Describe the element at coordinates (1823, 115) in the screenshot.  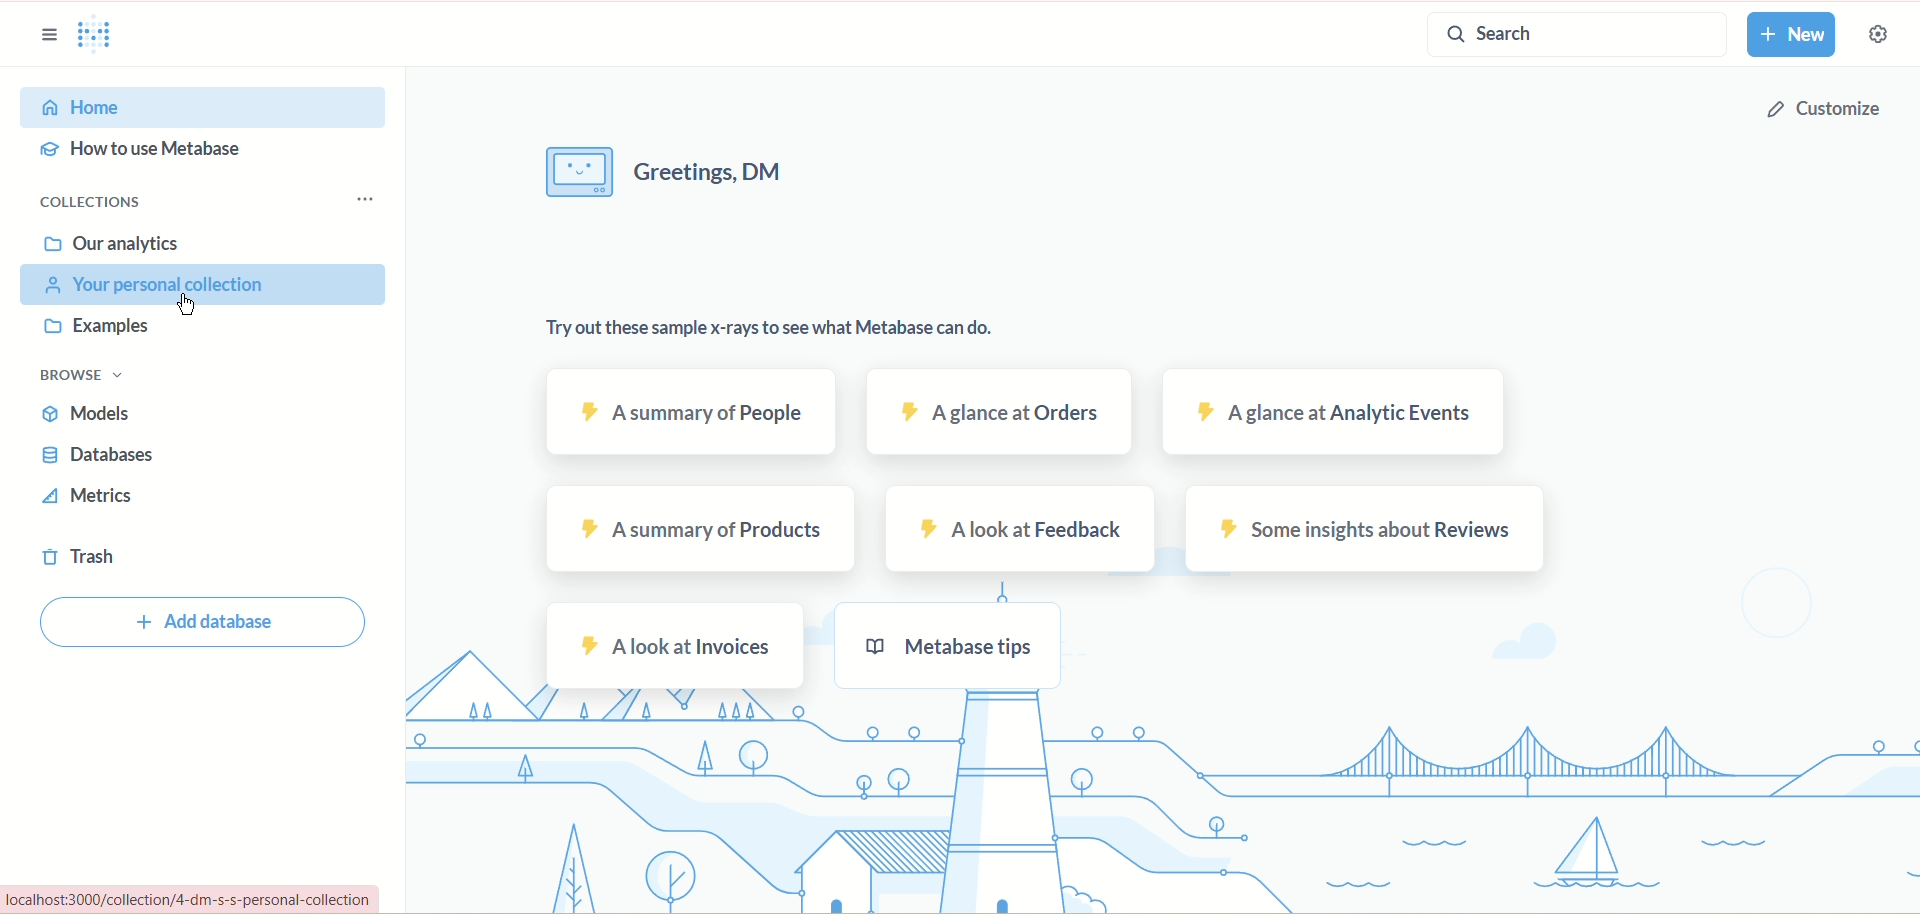
I see `customize` at that location.